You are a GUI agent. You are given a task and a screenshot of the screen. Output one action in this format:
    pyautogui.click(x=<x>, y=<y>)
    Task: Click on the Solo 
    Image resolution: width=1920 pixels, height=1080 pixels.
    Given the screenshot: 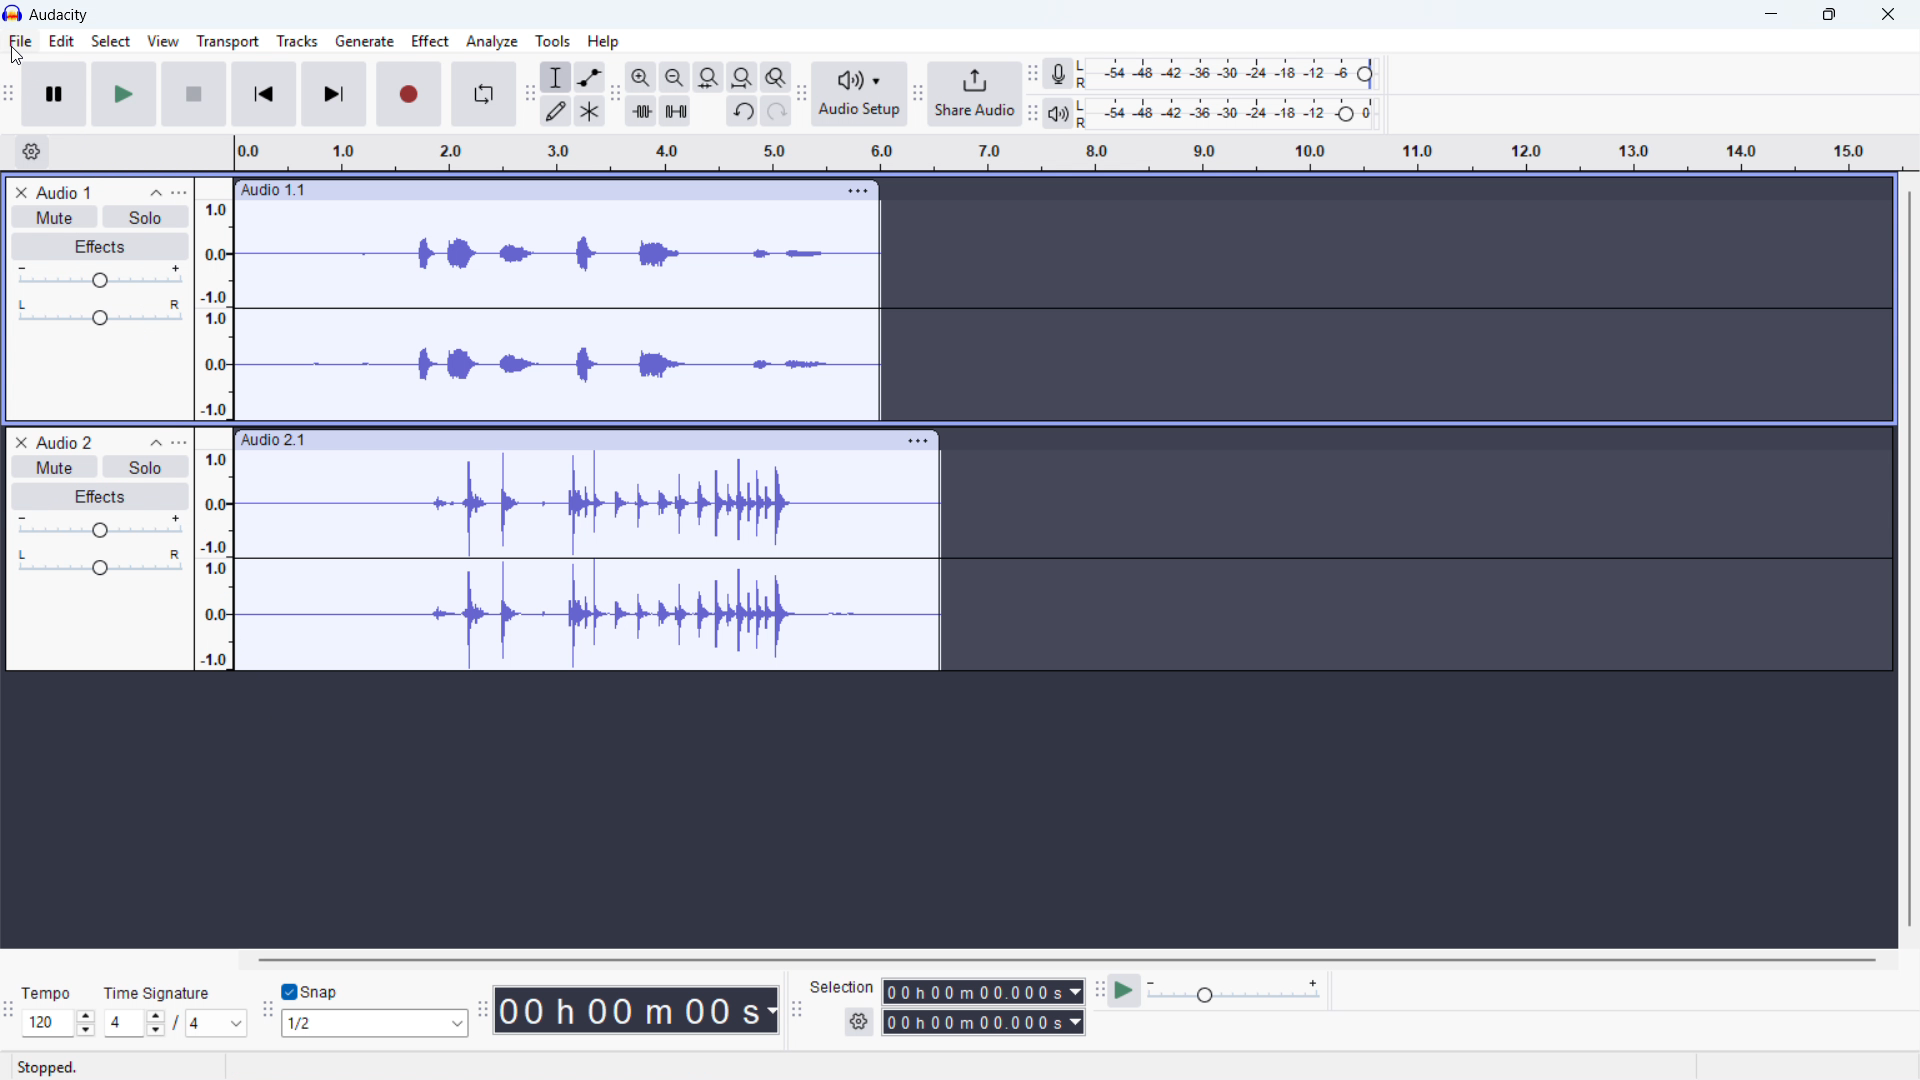 What is the action you would take?
    pyautogui.click(x=146, y=217)
    